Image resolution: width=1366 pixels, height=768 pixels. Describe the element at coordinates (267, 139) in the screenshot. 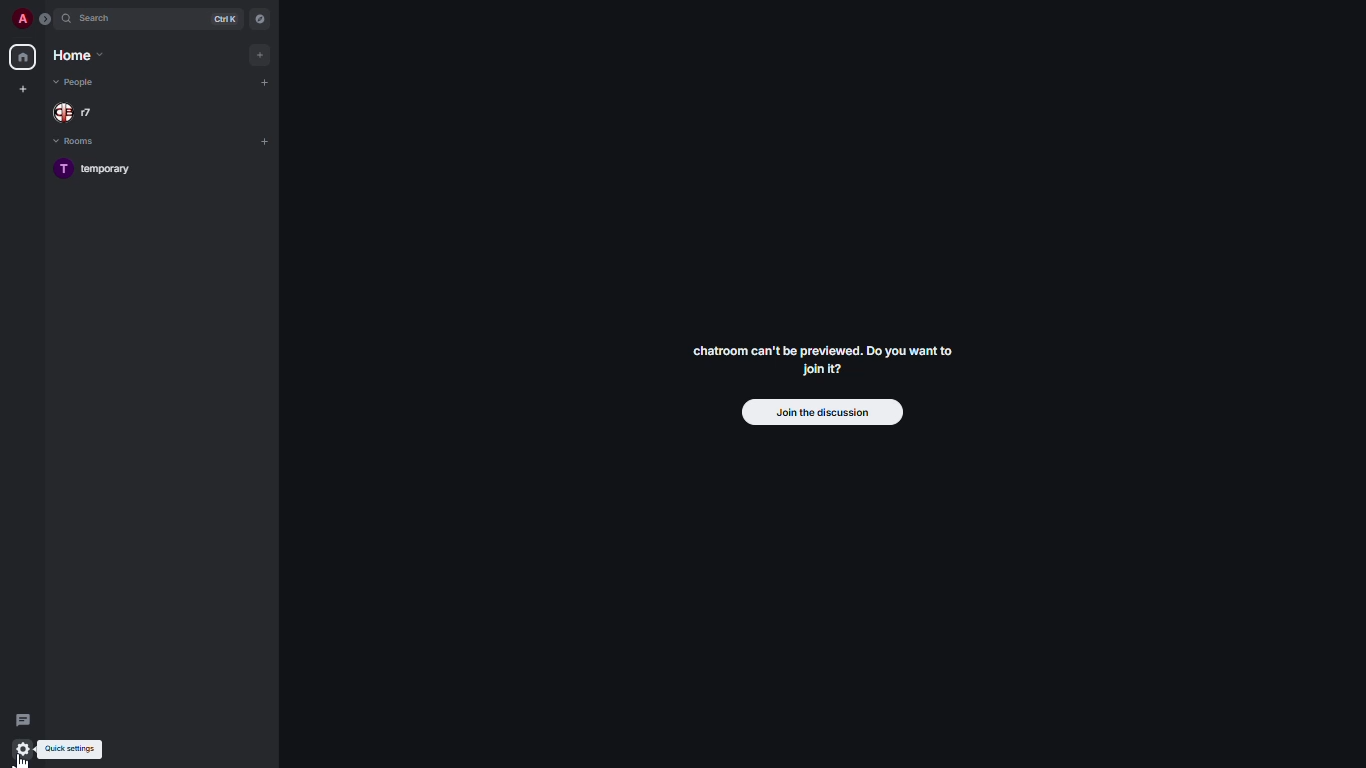

I see `add` at that location.